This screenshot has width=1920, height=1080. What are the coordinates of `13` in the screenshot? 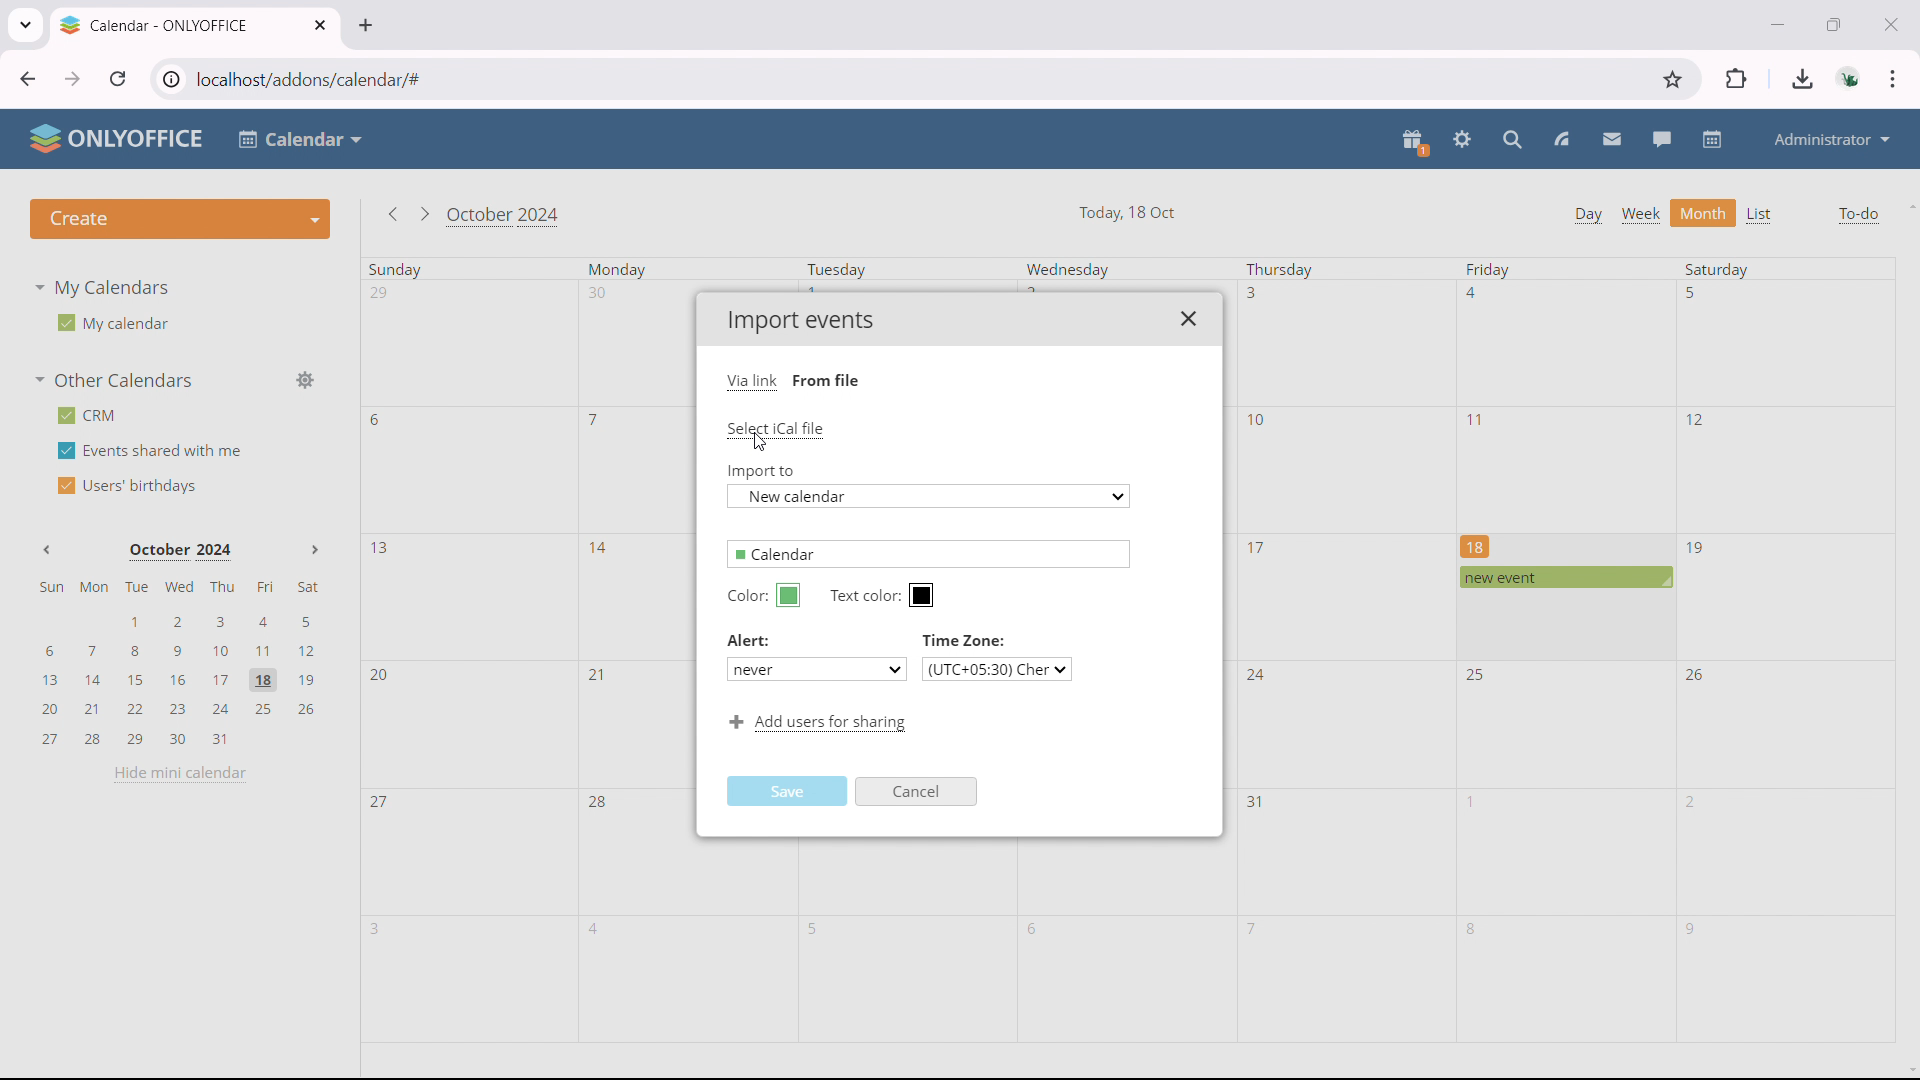 It's located at (381, 549).